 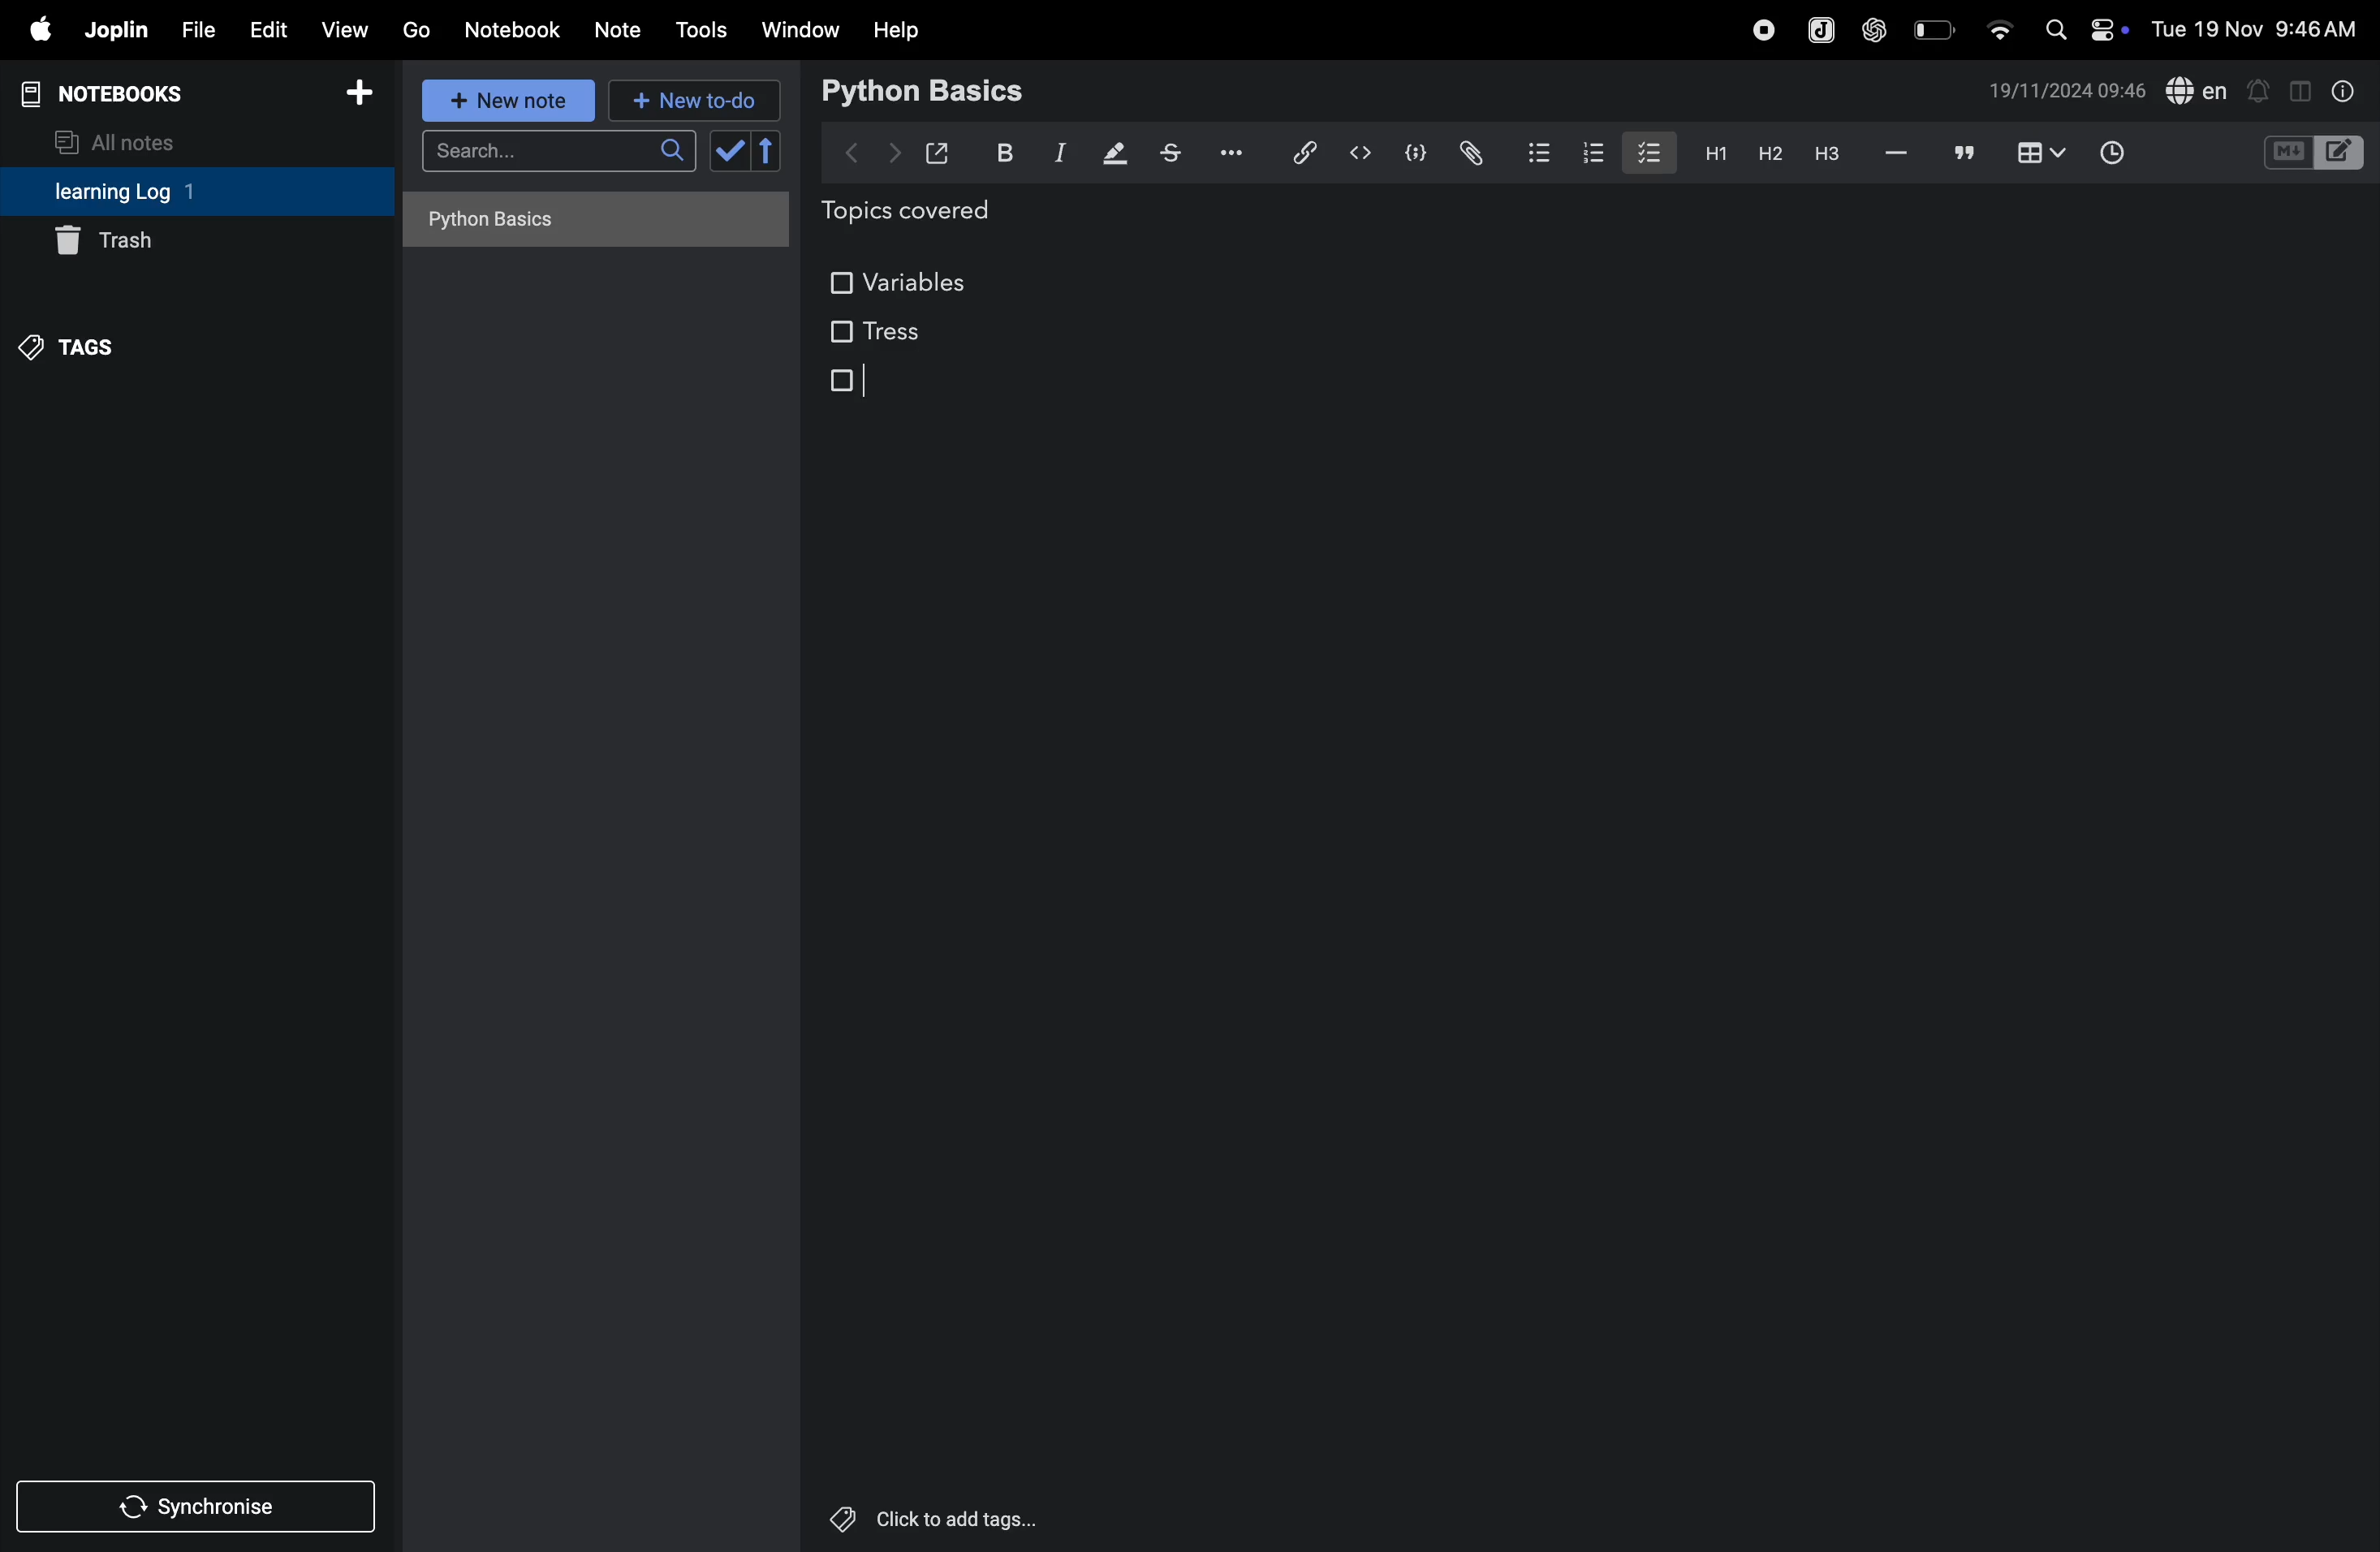 I want to click on search, so click(x=558, y=157).